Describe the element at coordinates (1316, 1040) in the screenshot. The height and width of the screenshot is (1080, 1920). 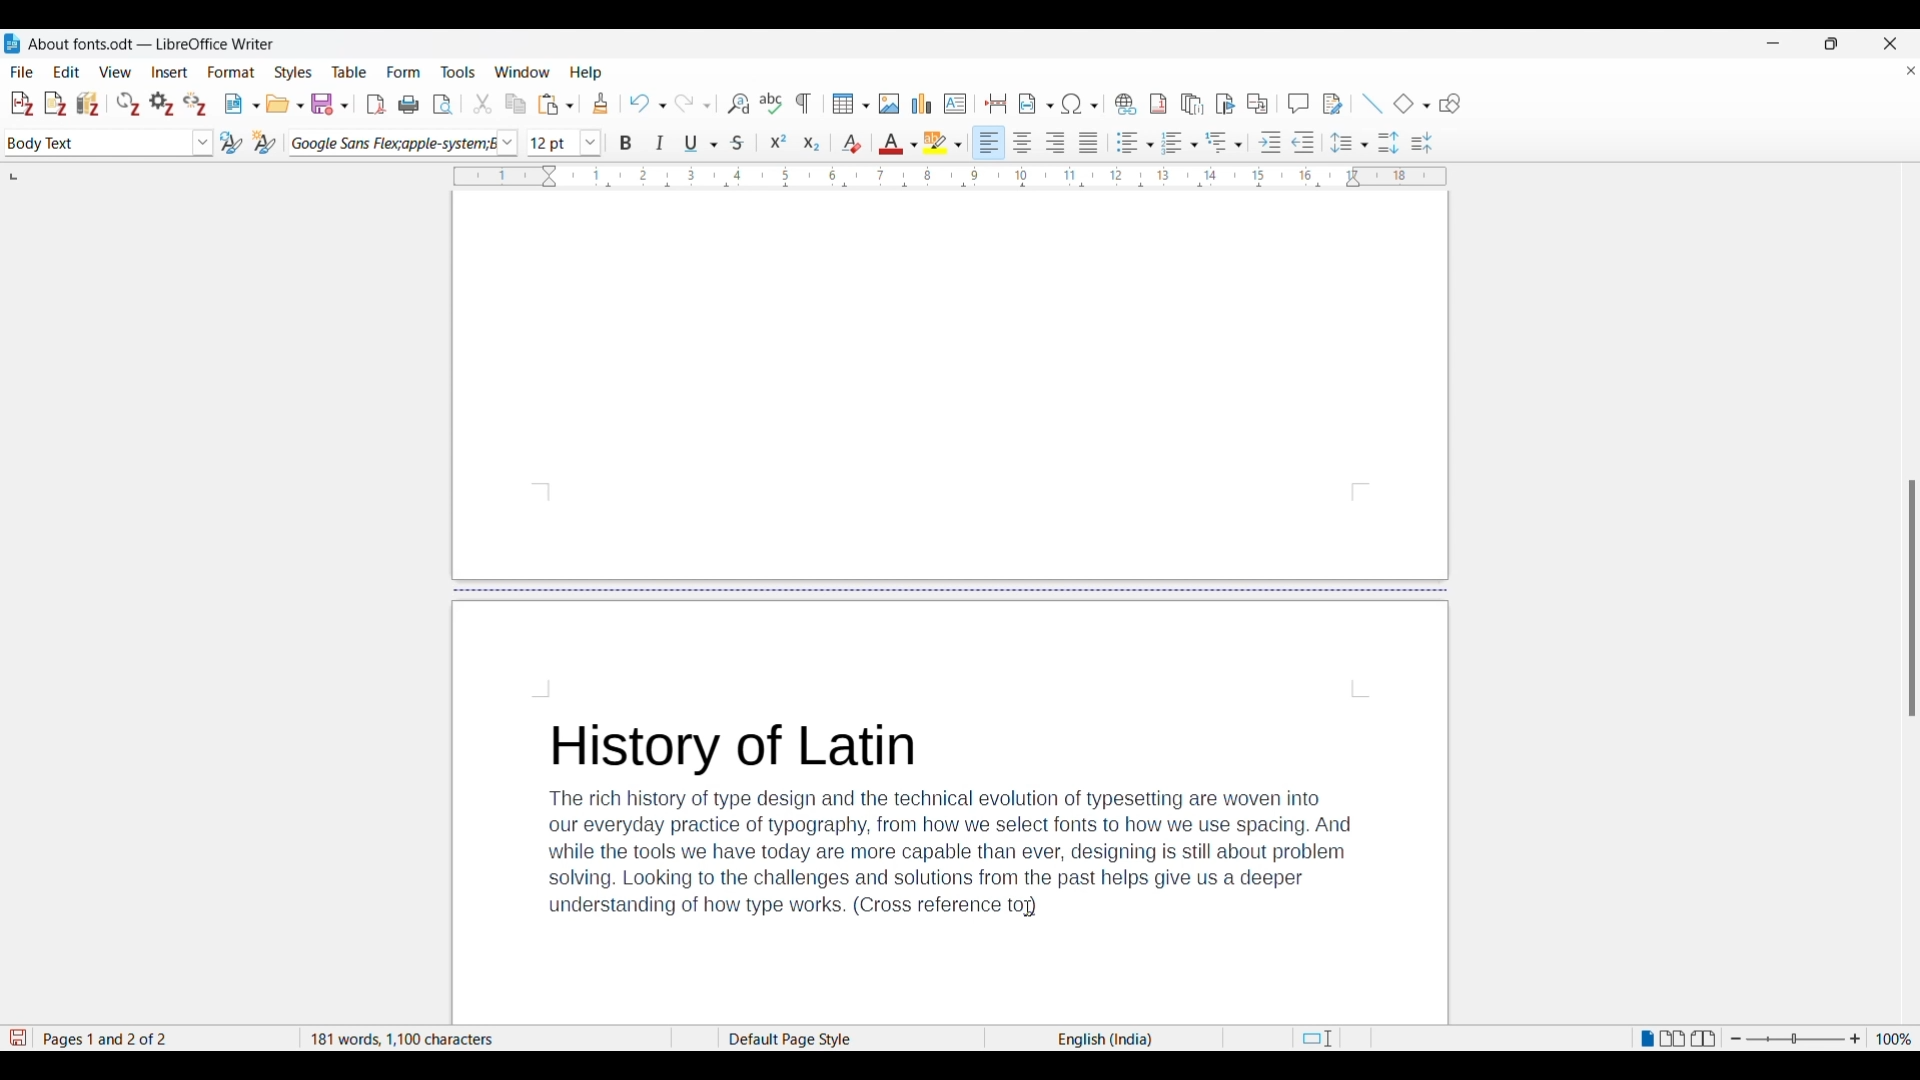
I see `Standard selection` at that location.